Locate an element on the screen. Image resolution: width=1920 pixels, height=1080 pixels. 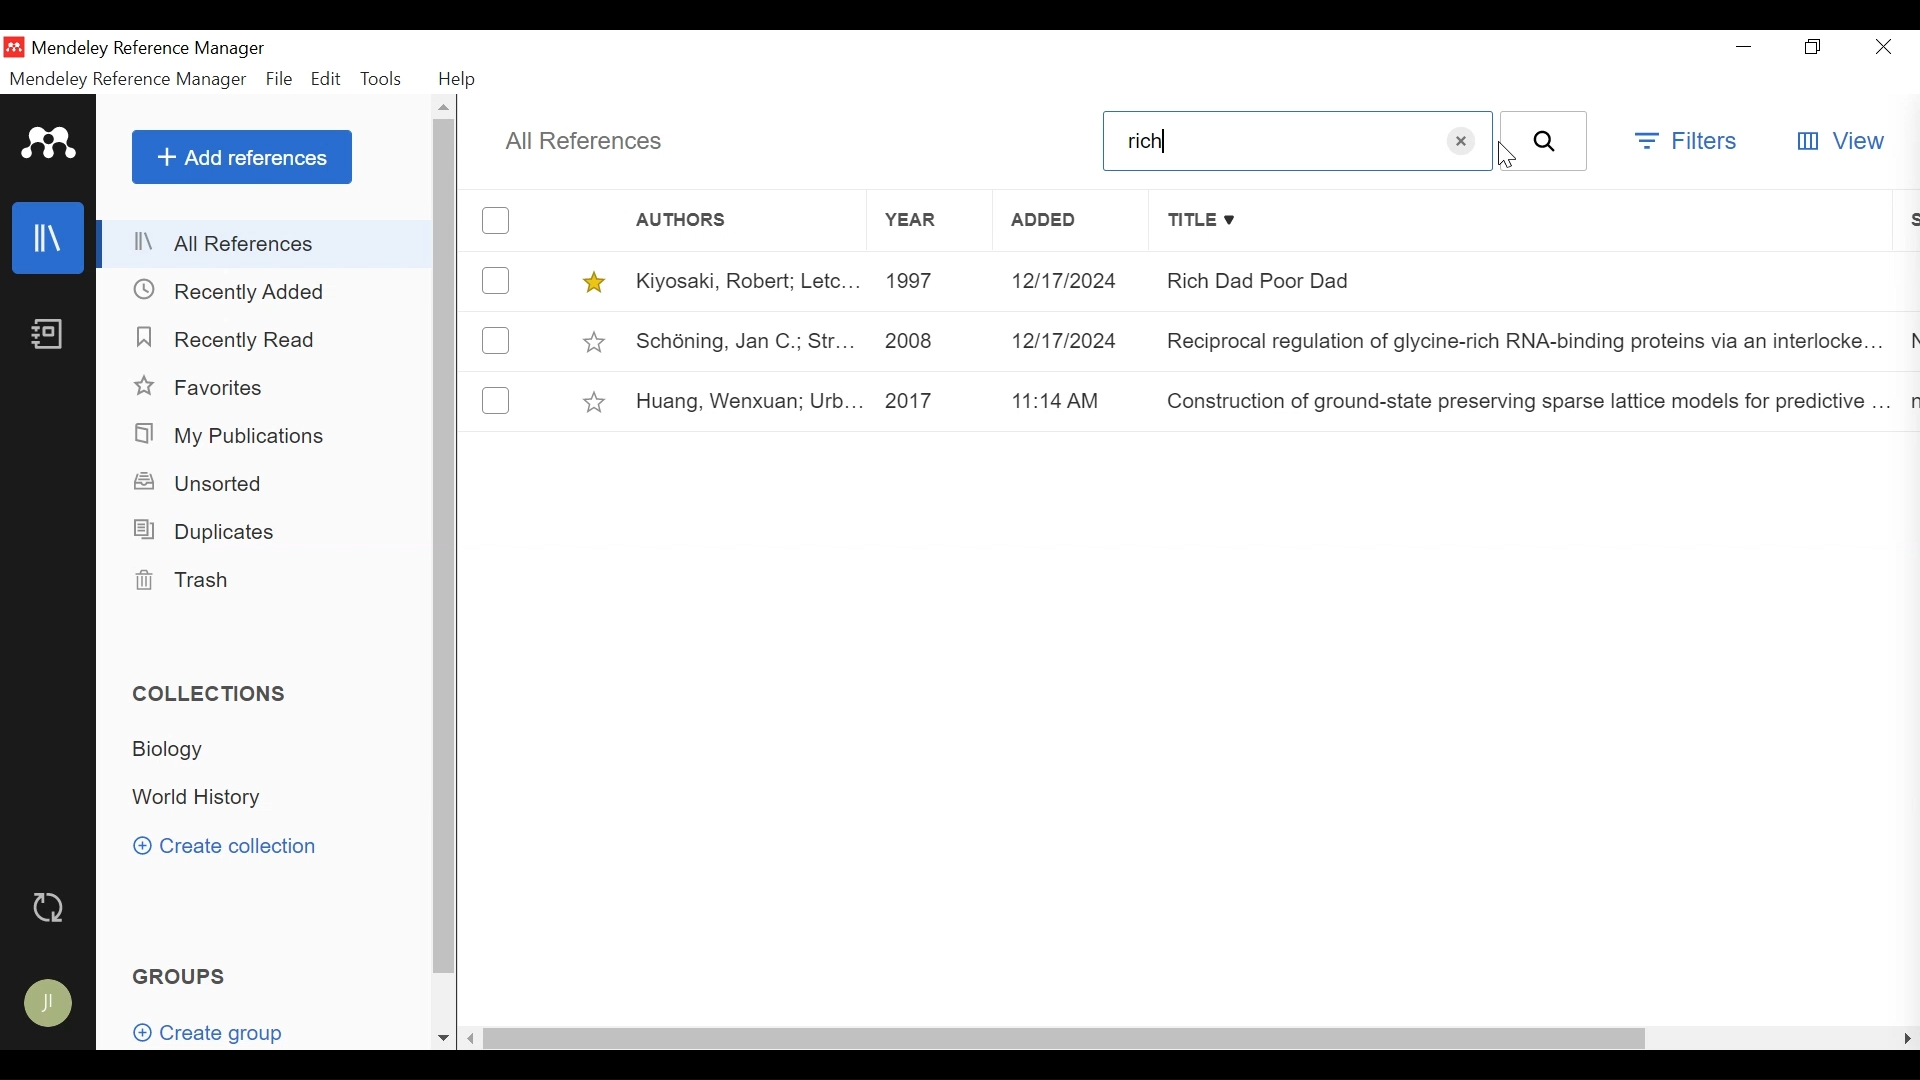
Authors is located at coordinates (701, 220).